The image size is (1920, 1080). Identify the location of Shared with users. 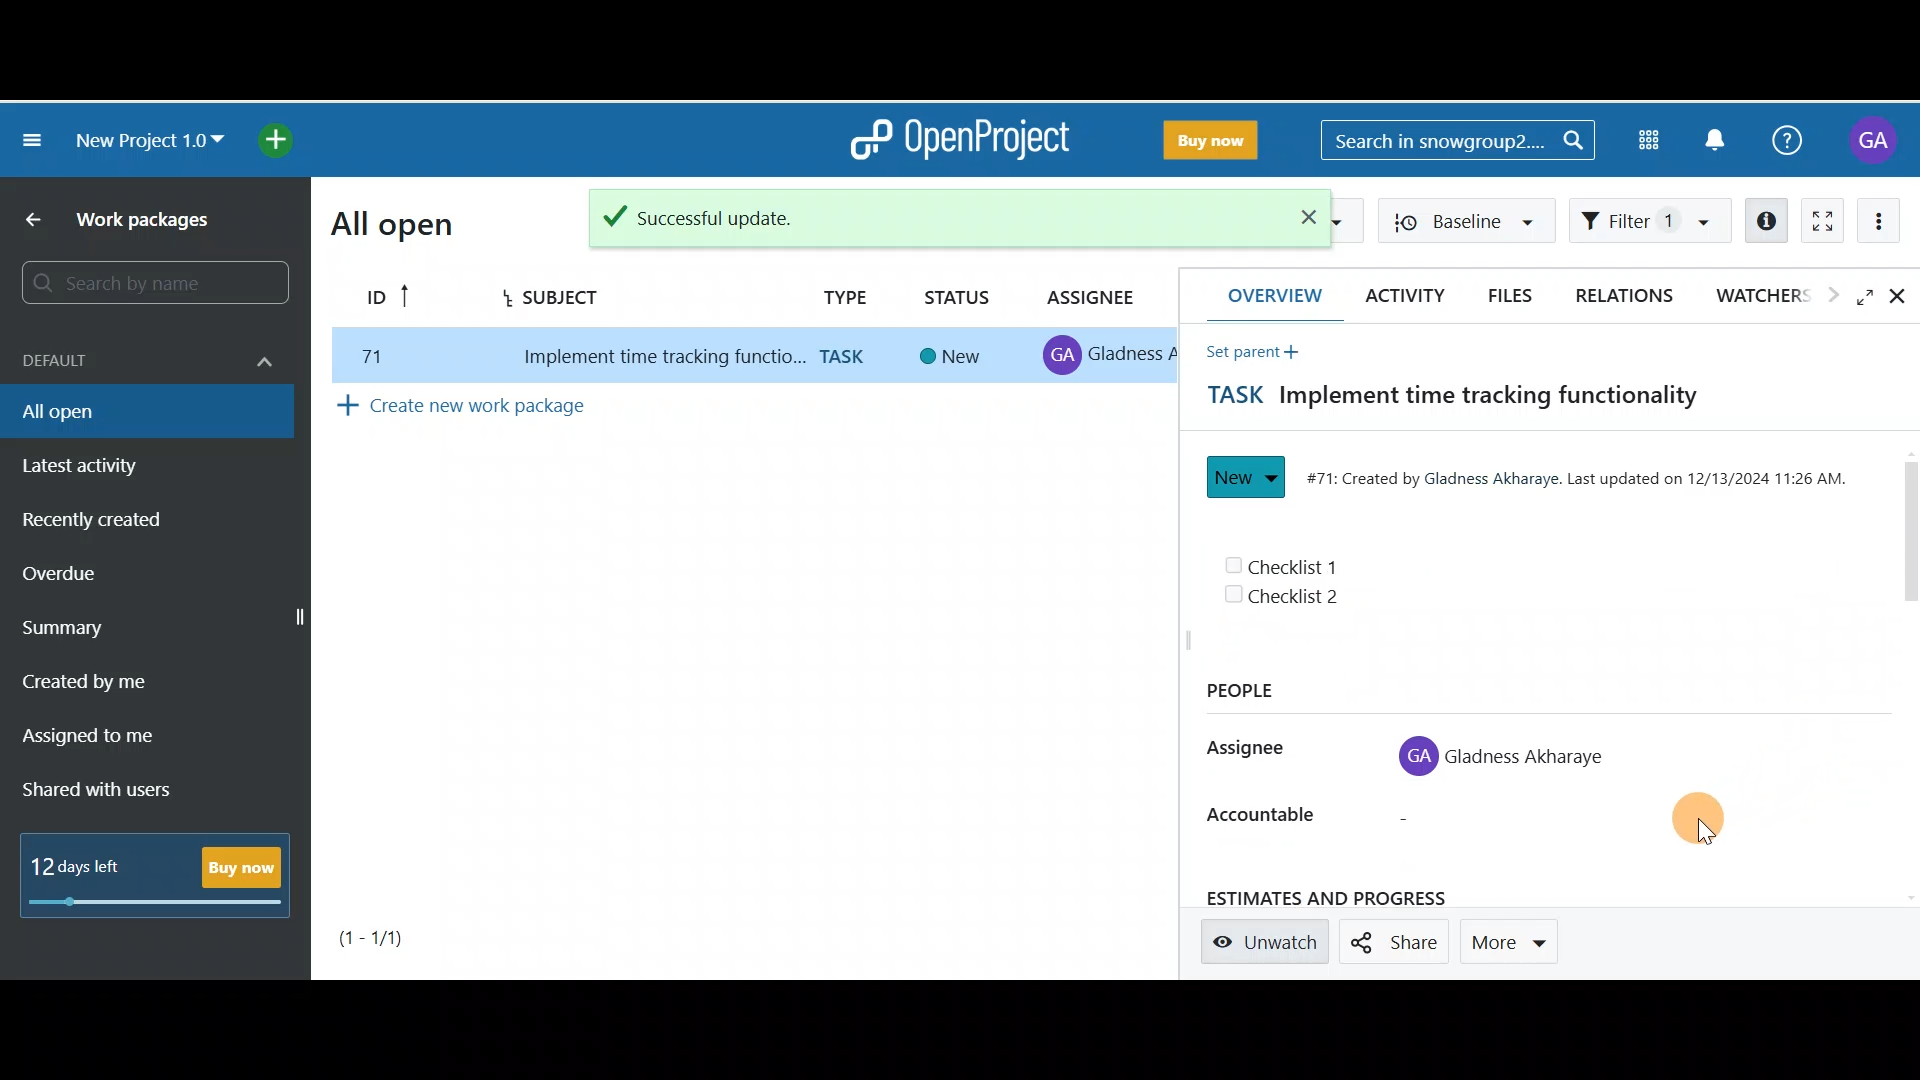
(108, 789).